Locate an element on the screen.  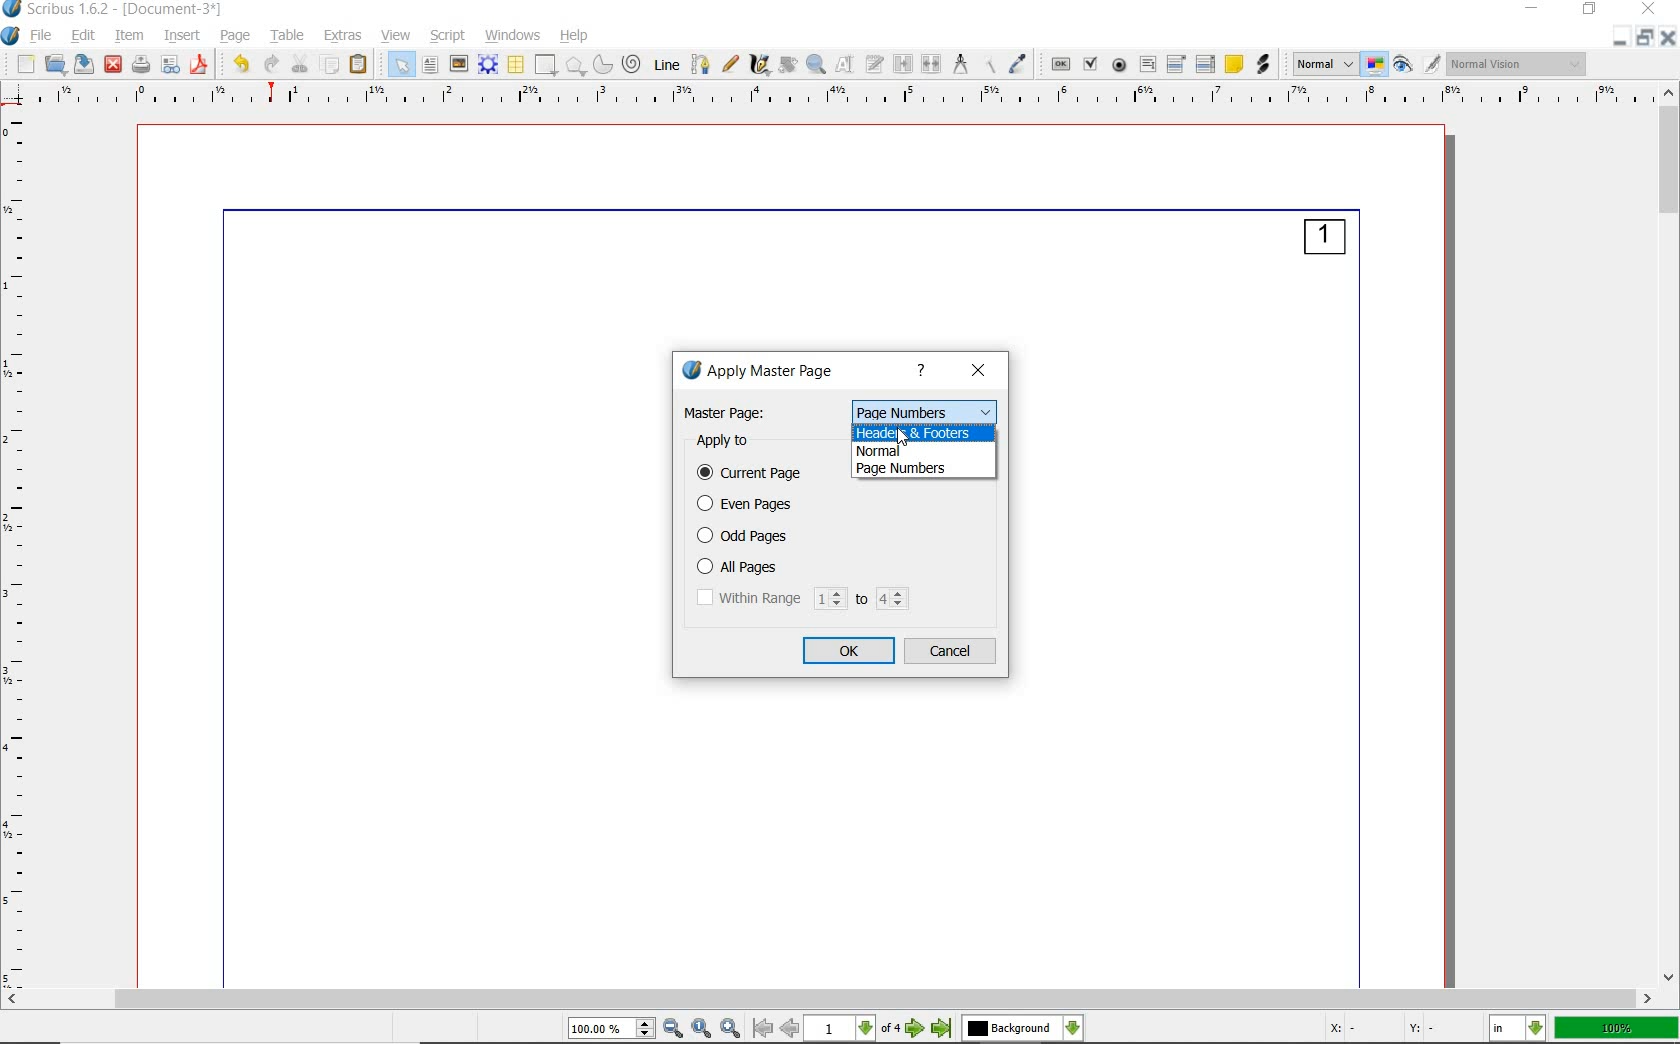
pdf combo box is located at coordinates (1177, 65).